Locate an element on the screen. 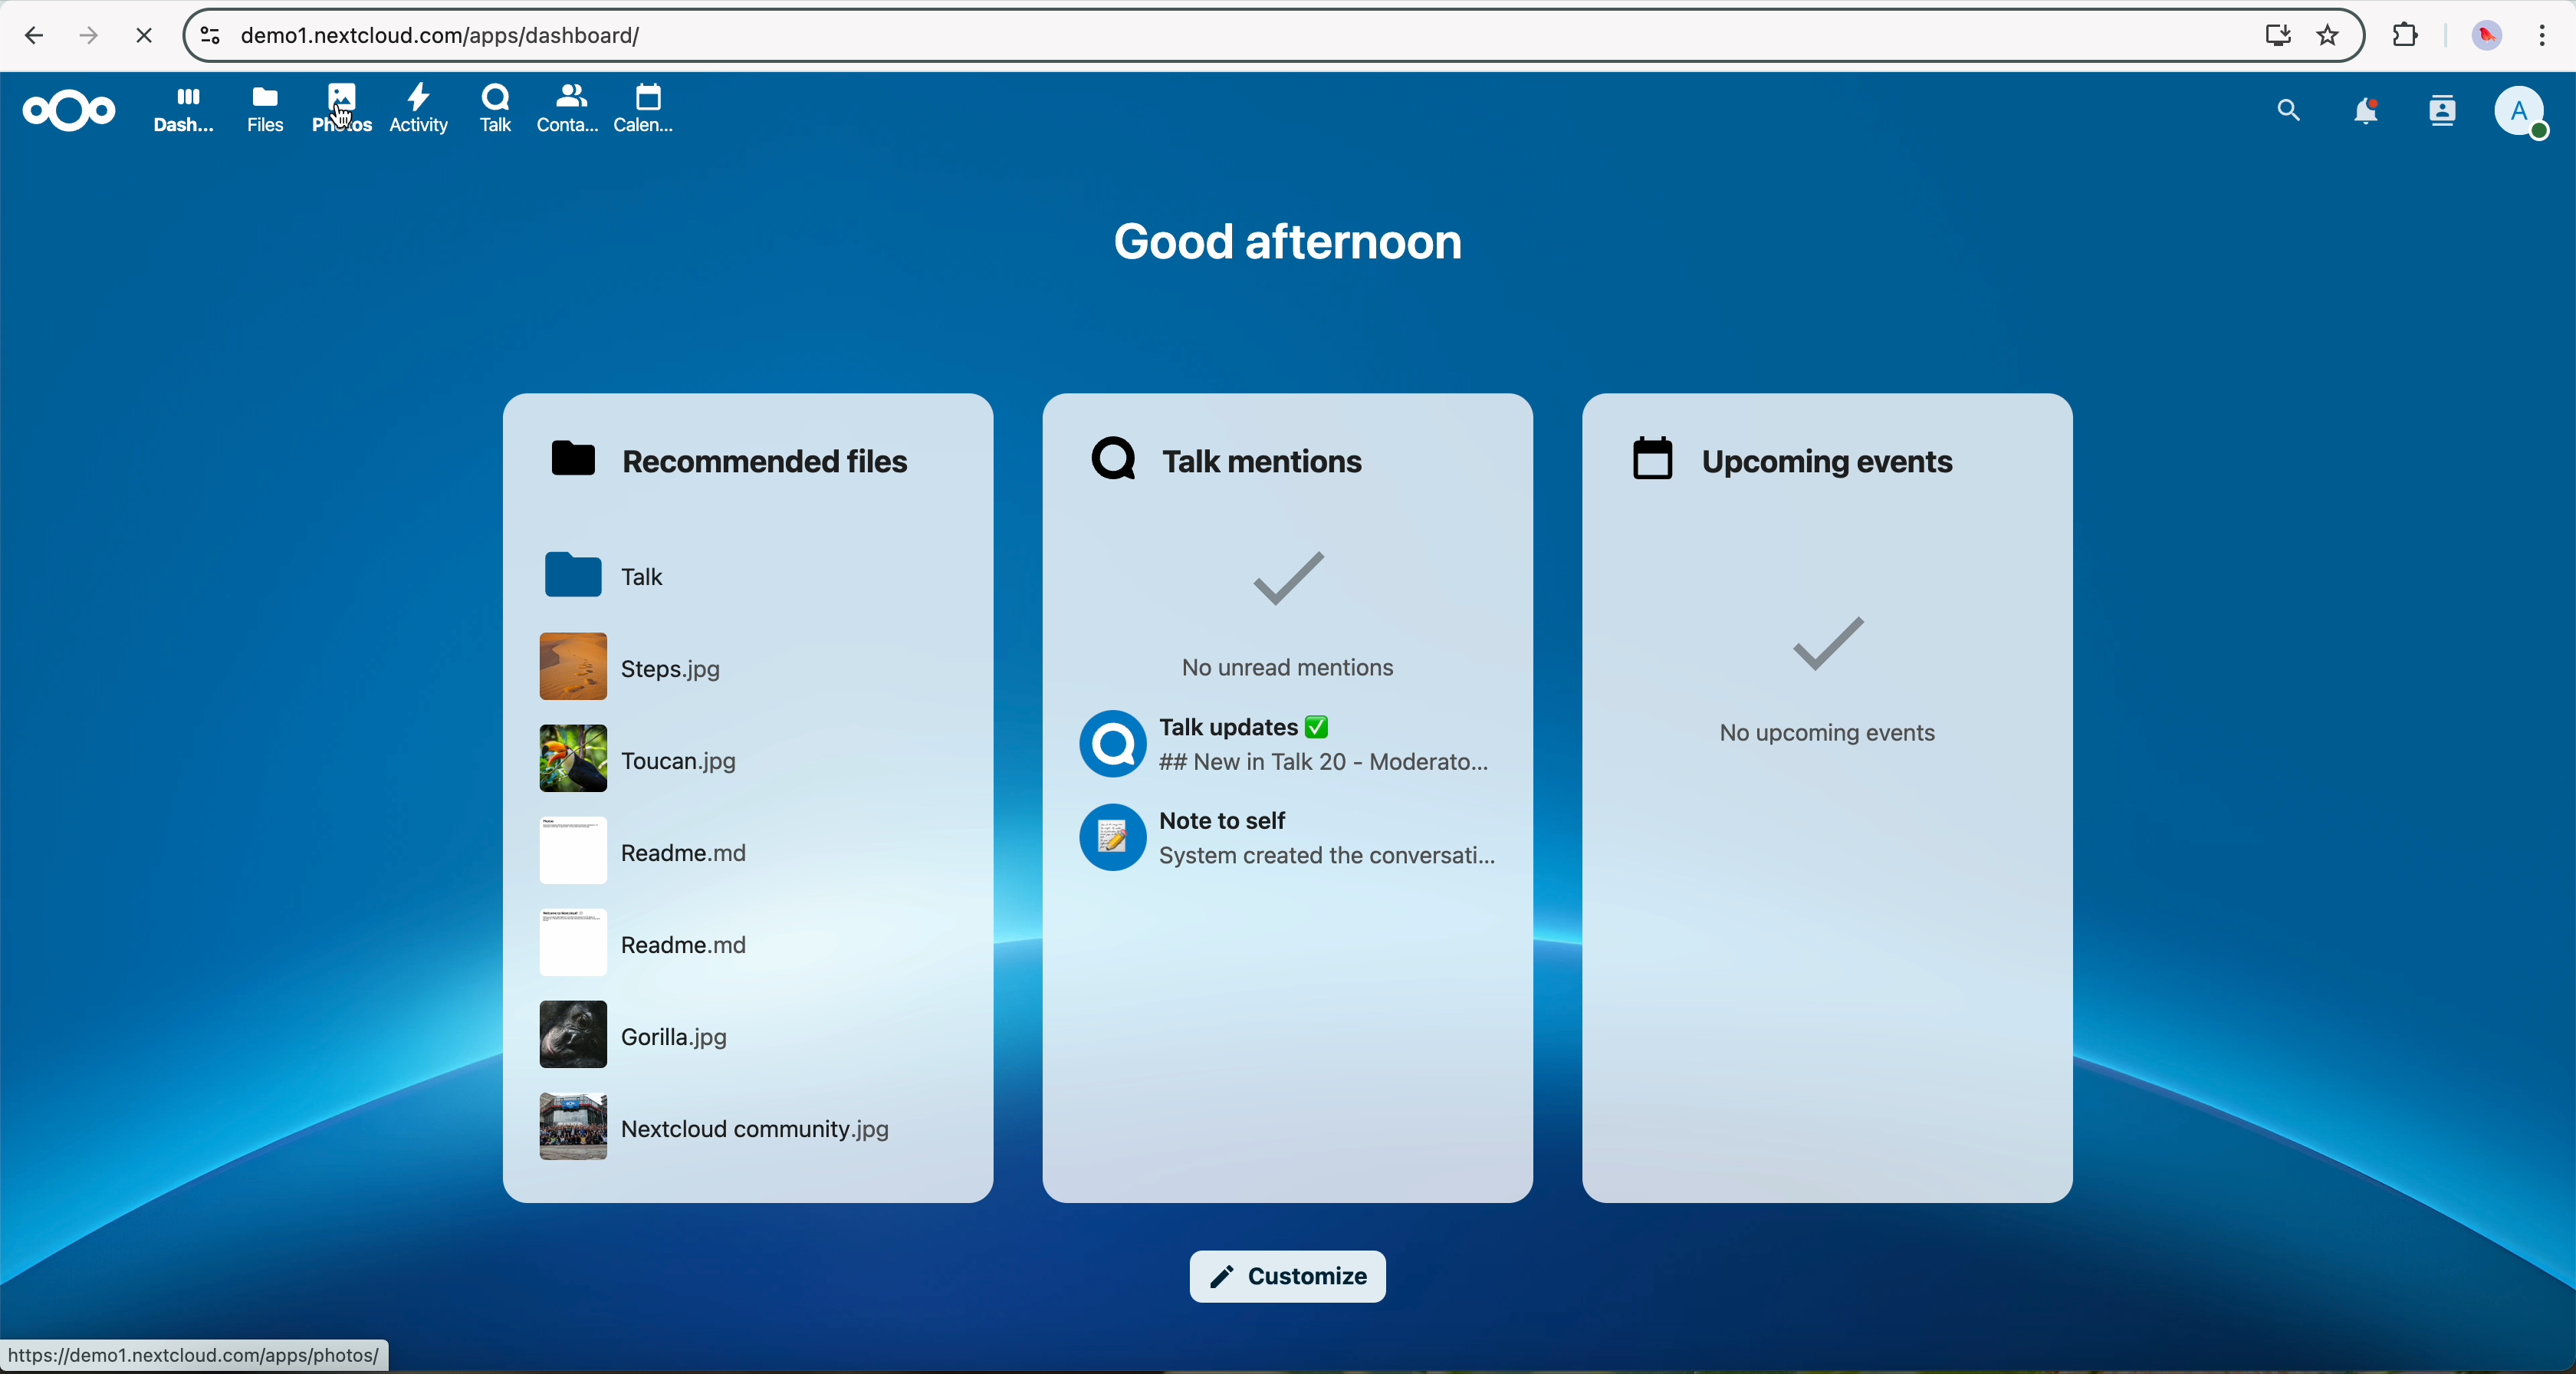  extensions is located at coordinates (2402, 36).